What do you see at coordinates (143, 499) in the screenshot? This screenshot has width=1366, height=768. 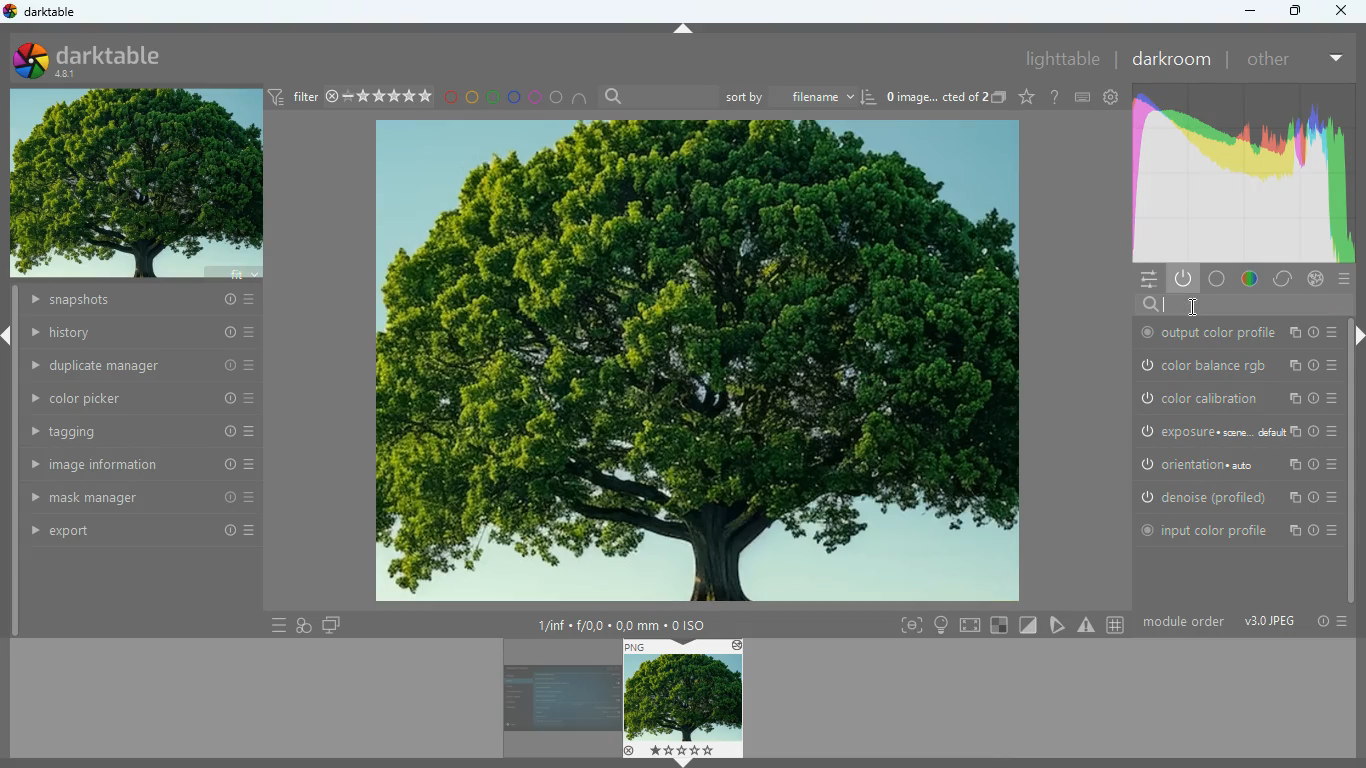 I see `mask manager` at bounding box center [143, 499].